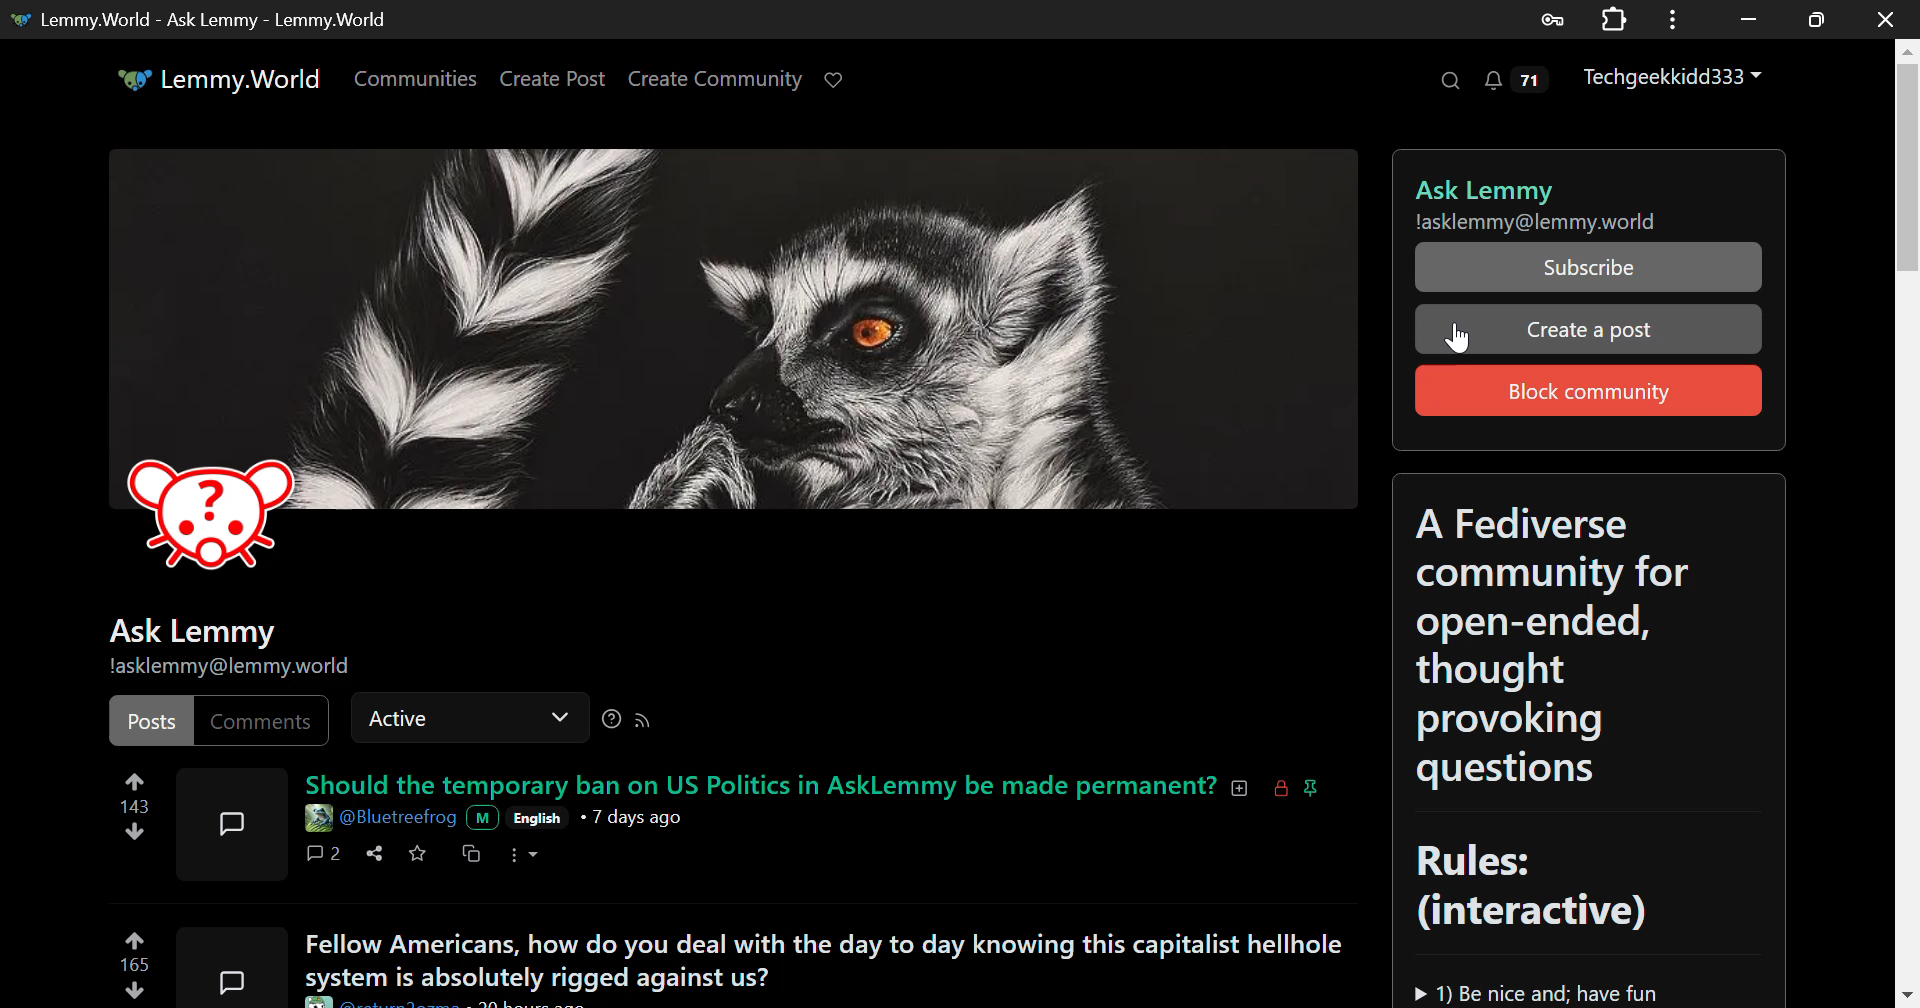 The width and height of the screenshot is (1920, 1008). Describe the element at coordinates (232, 823) in the screenshot. I see `Post Icon` at that location.